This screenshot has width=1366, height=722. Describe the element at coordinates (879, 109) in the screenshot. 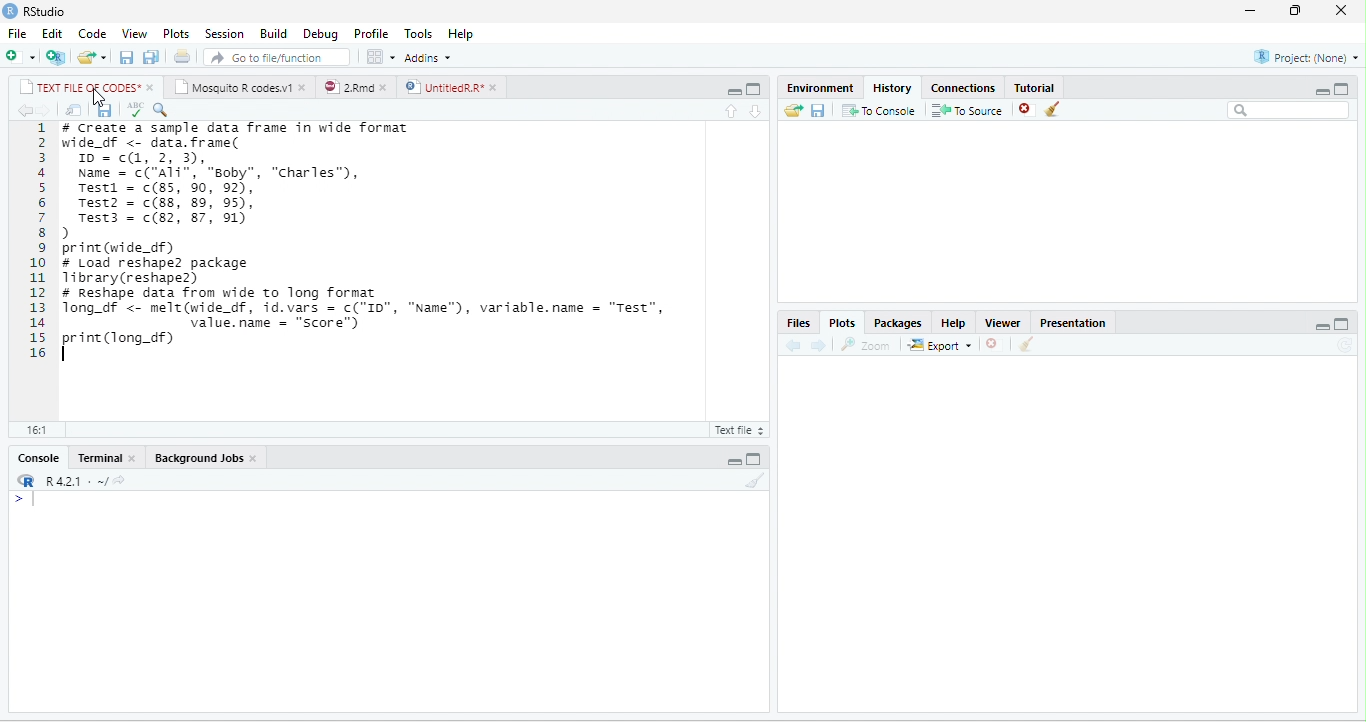

I see `To Console` at that location.